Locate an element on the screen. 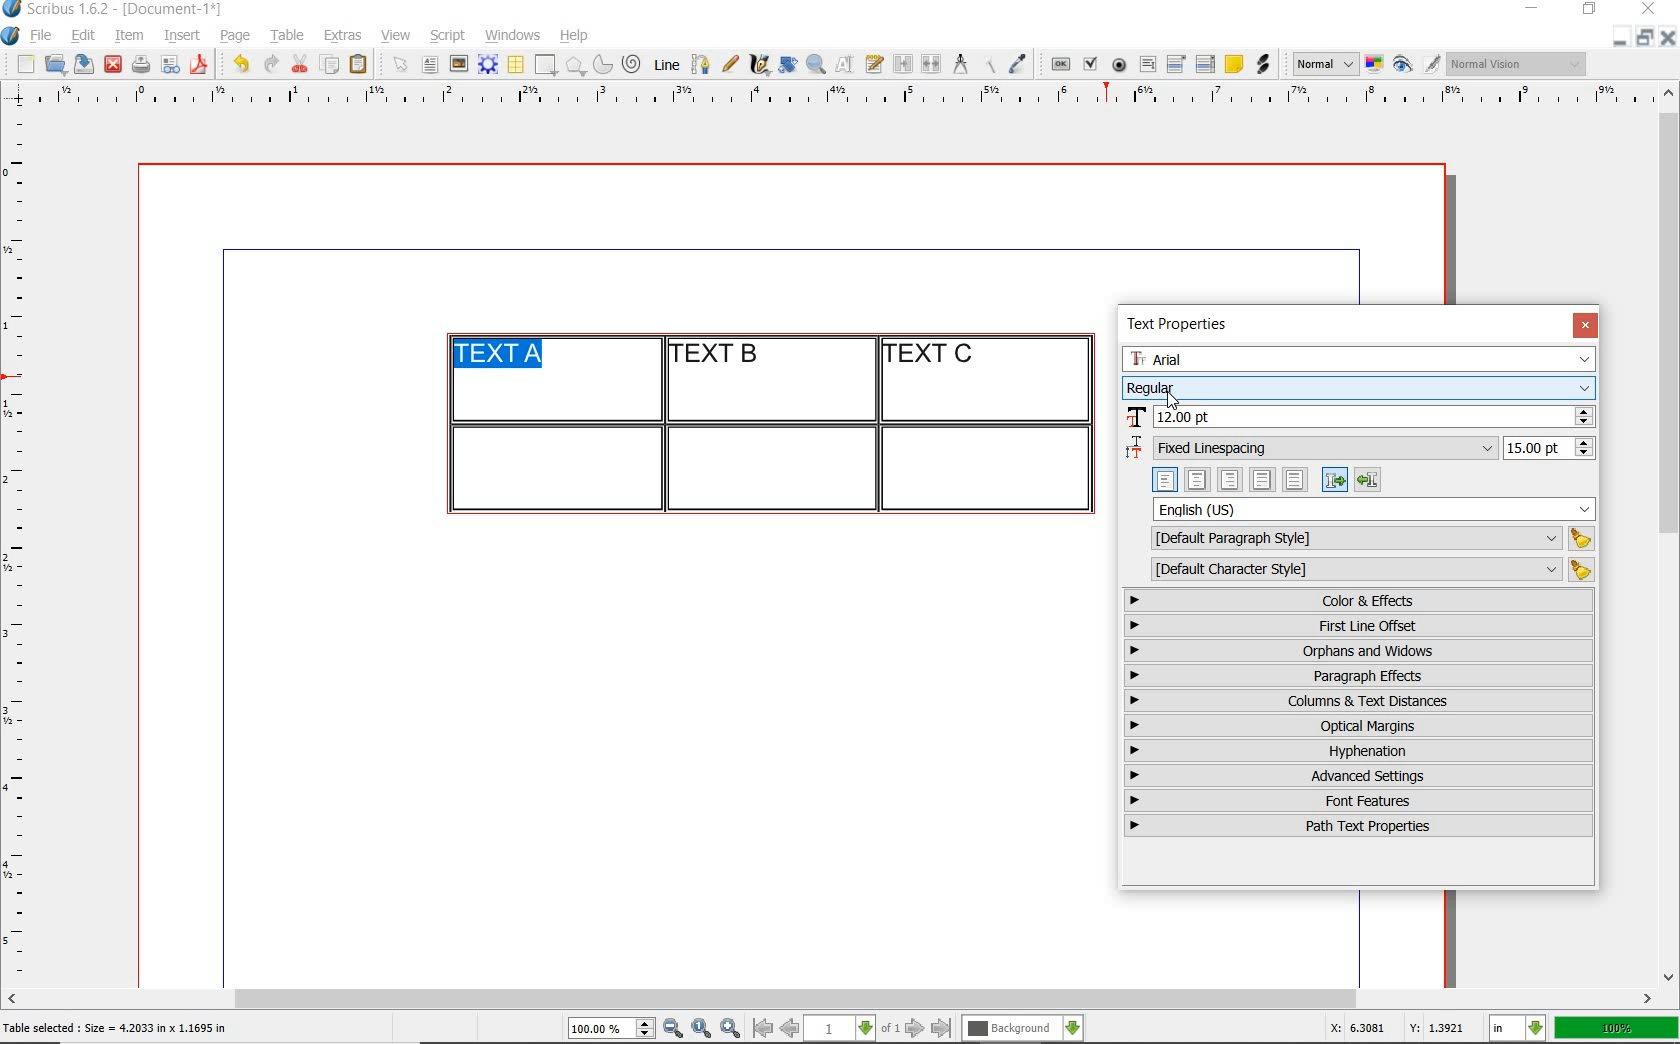 The width and height of the screenshot is (1680, 1044). preflight verifier is located at coordinates (171, 66).